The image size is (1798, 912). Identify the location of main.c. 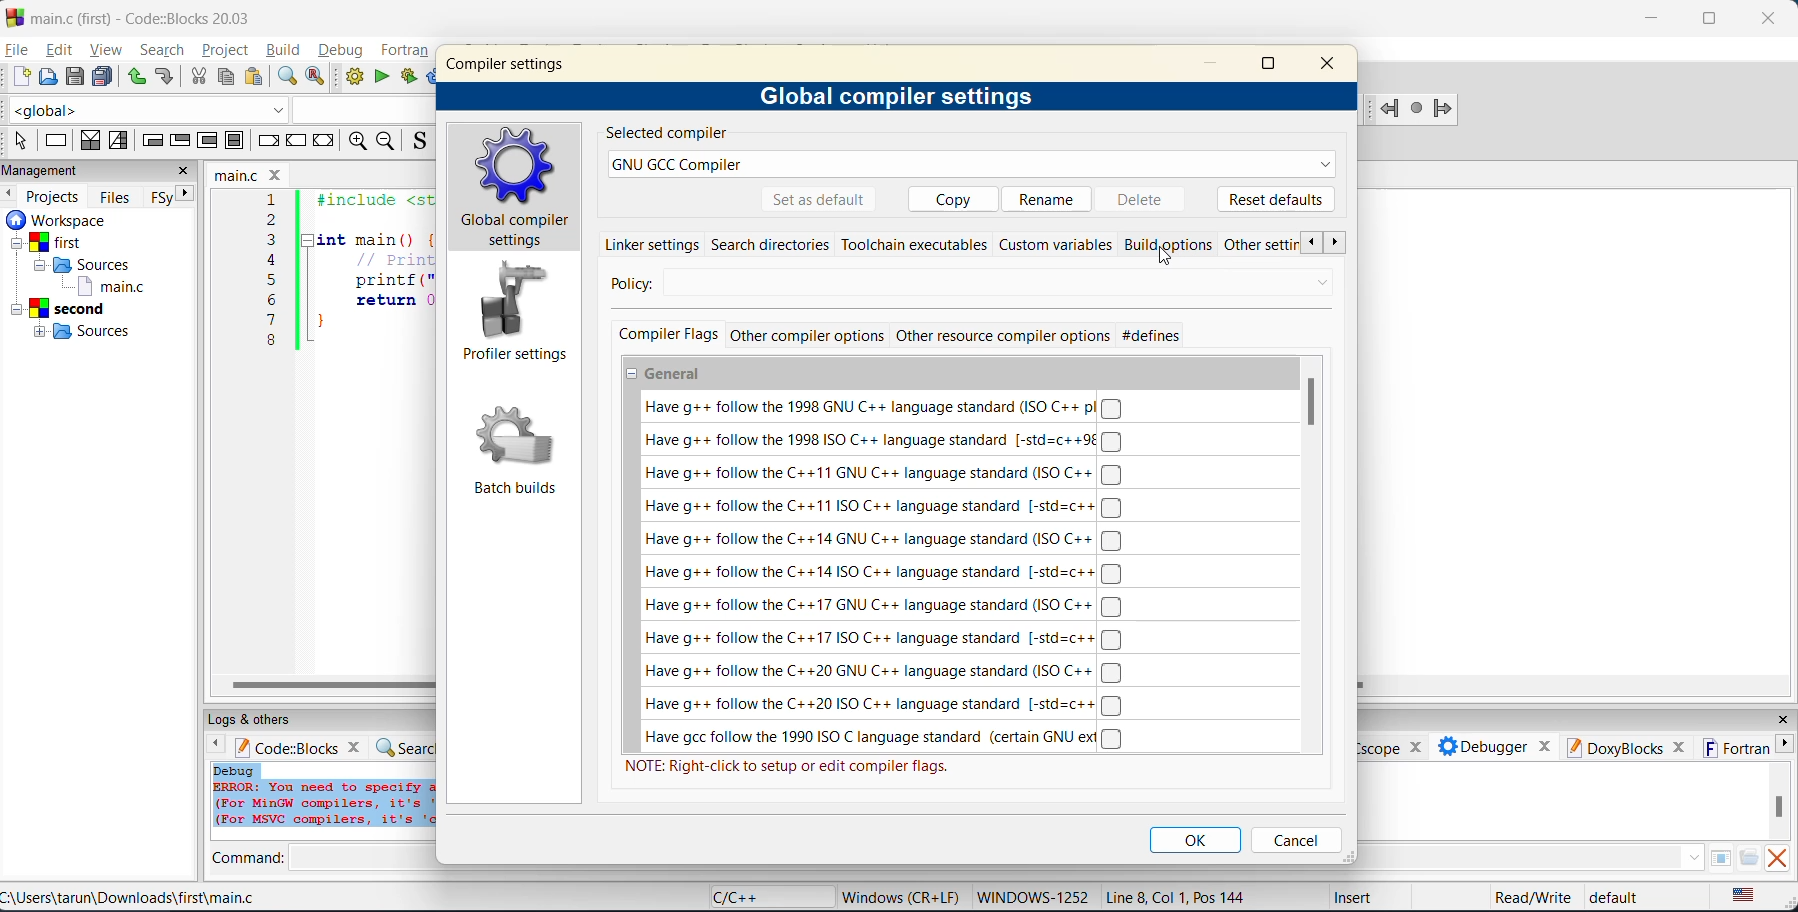
(251, 173).